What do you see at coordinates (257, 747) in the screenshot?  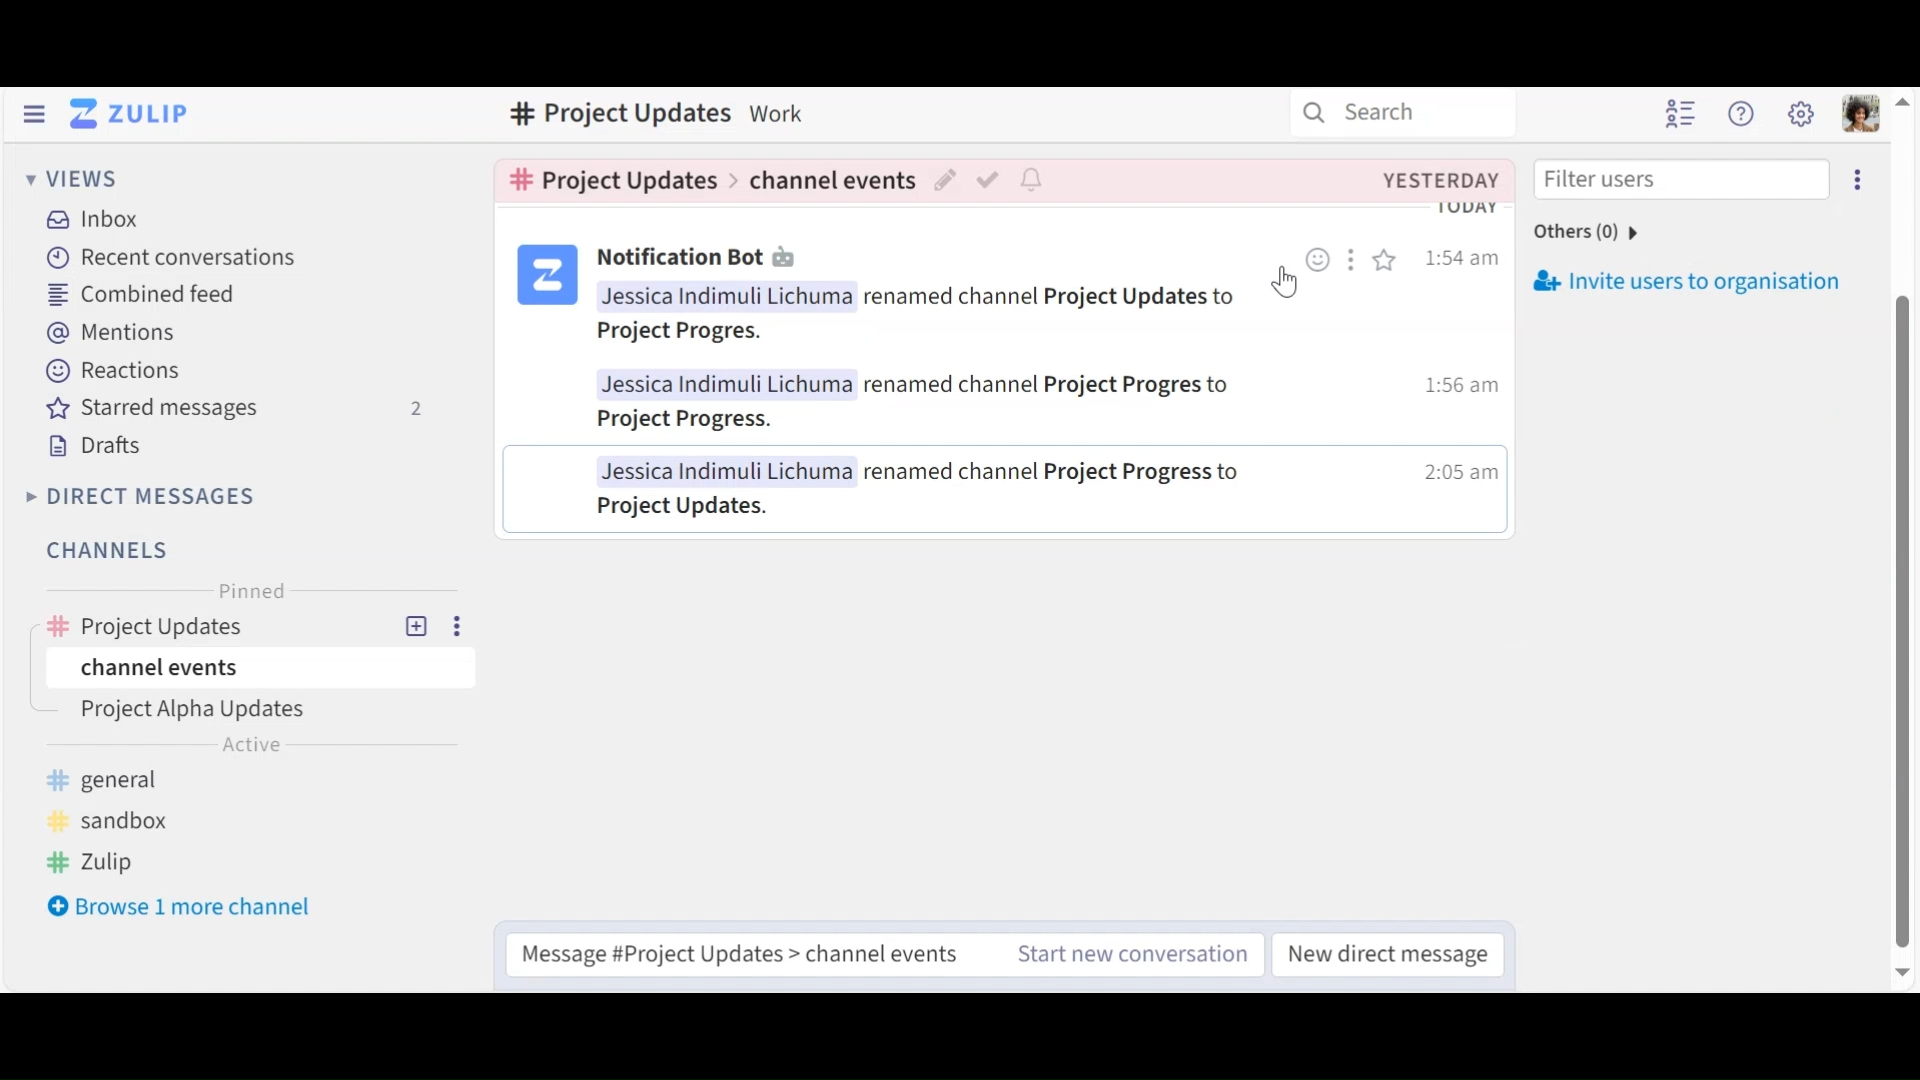 I see `active` at bounding box center [257, 747].